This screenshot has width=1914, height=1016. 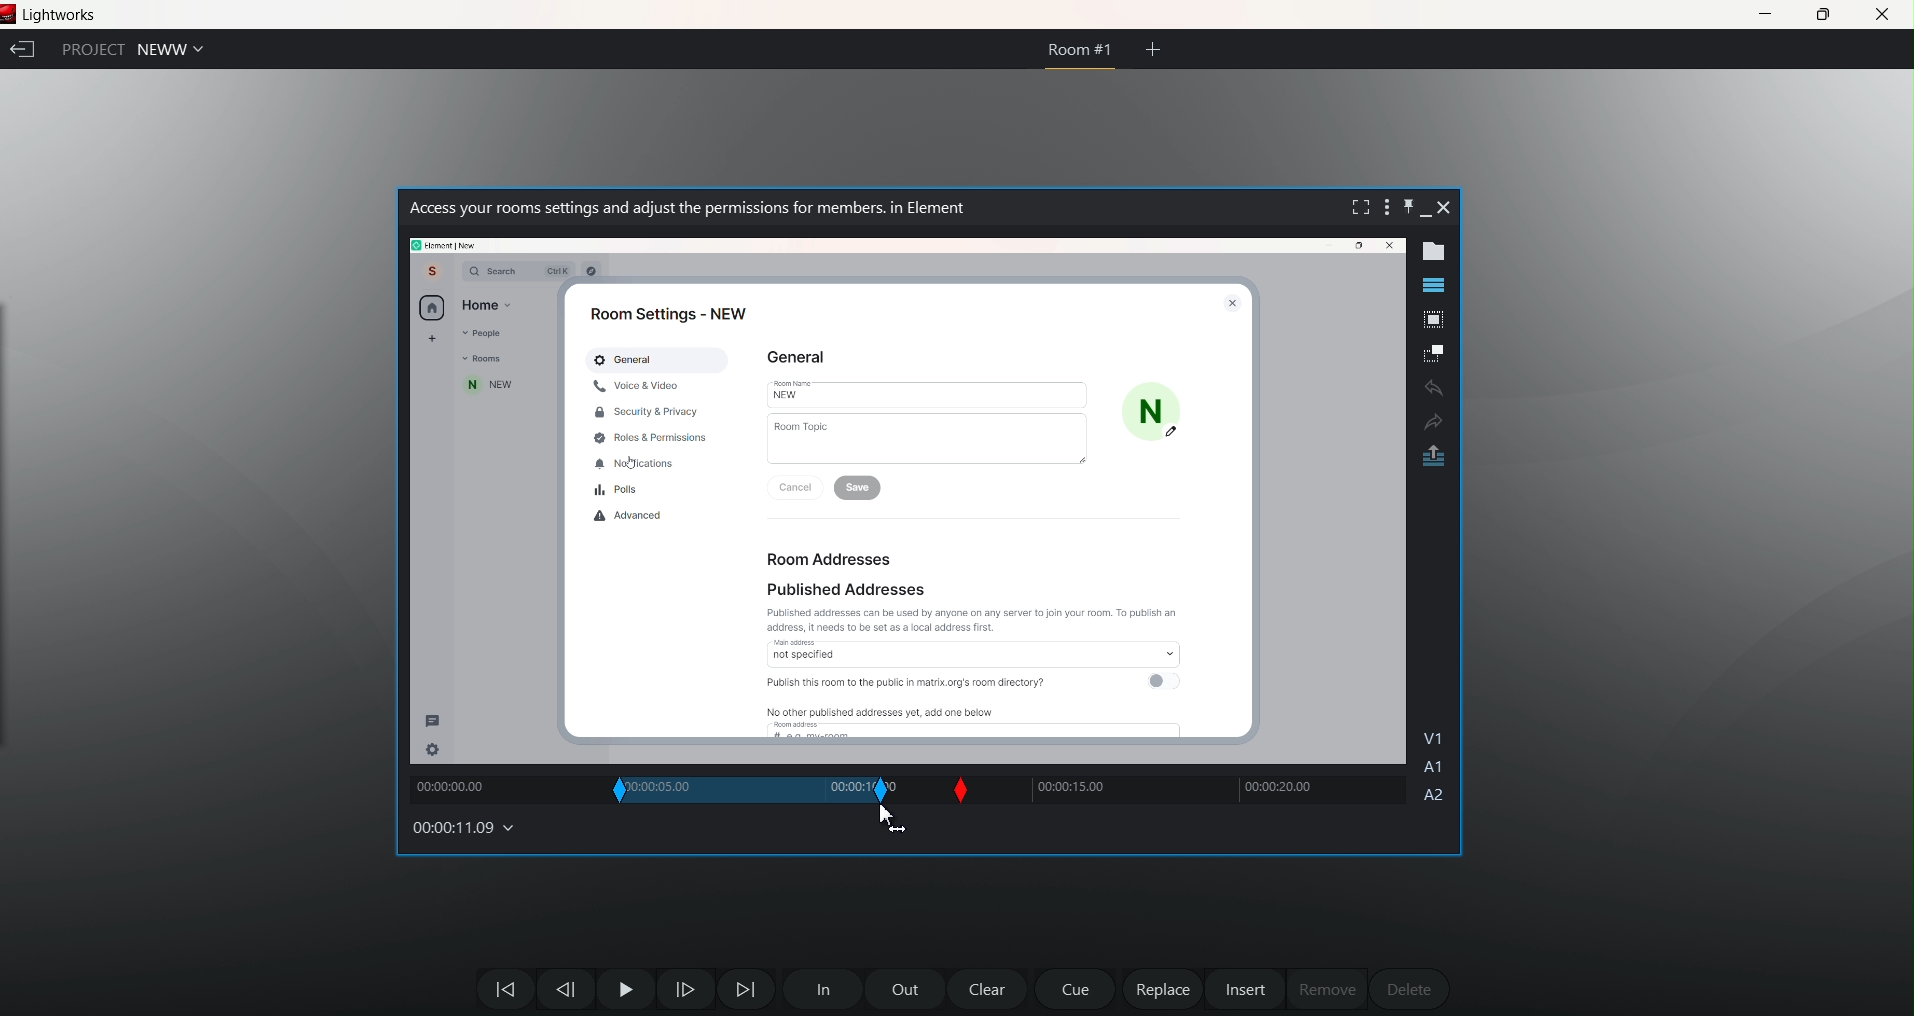 I want to click on No other published addresses yet, add one below, so click(x=883, y=714).